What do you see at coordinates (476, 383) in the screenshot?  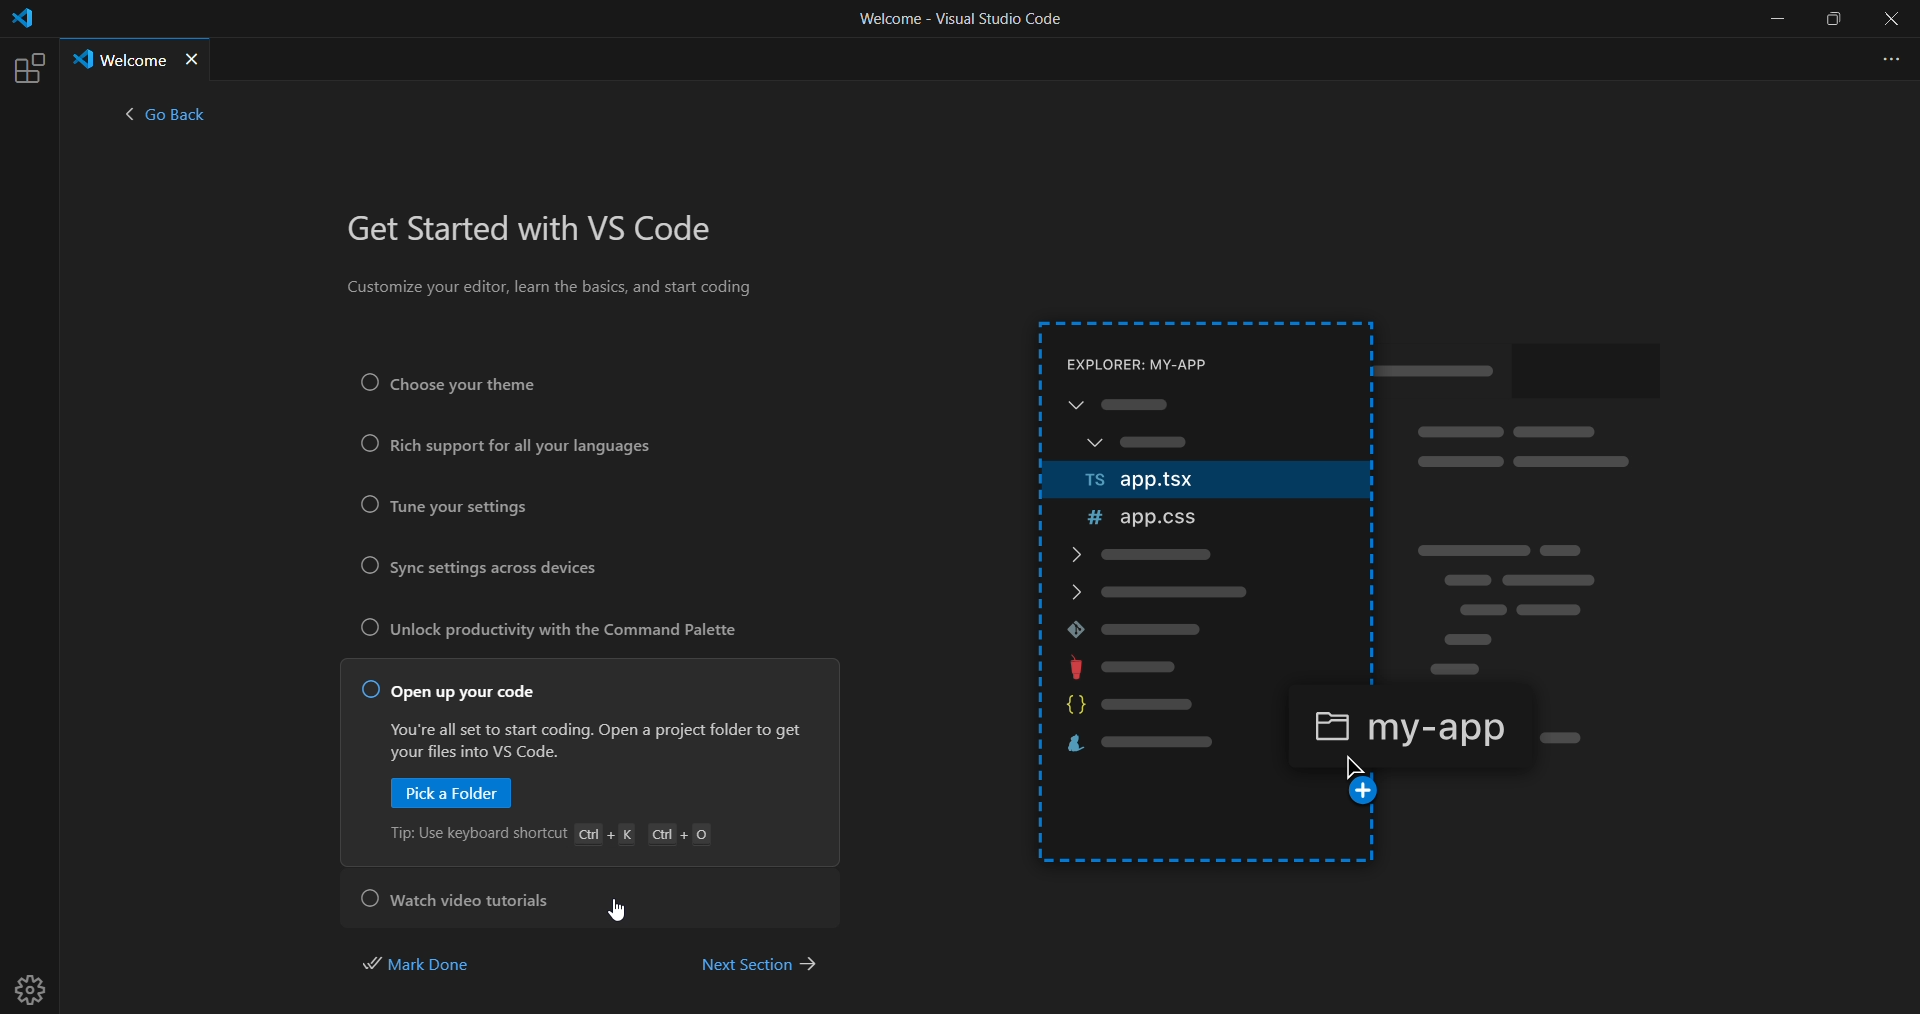 I see `Choose your theme` at bounding box center [476, 383].